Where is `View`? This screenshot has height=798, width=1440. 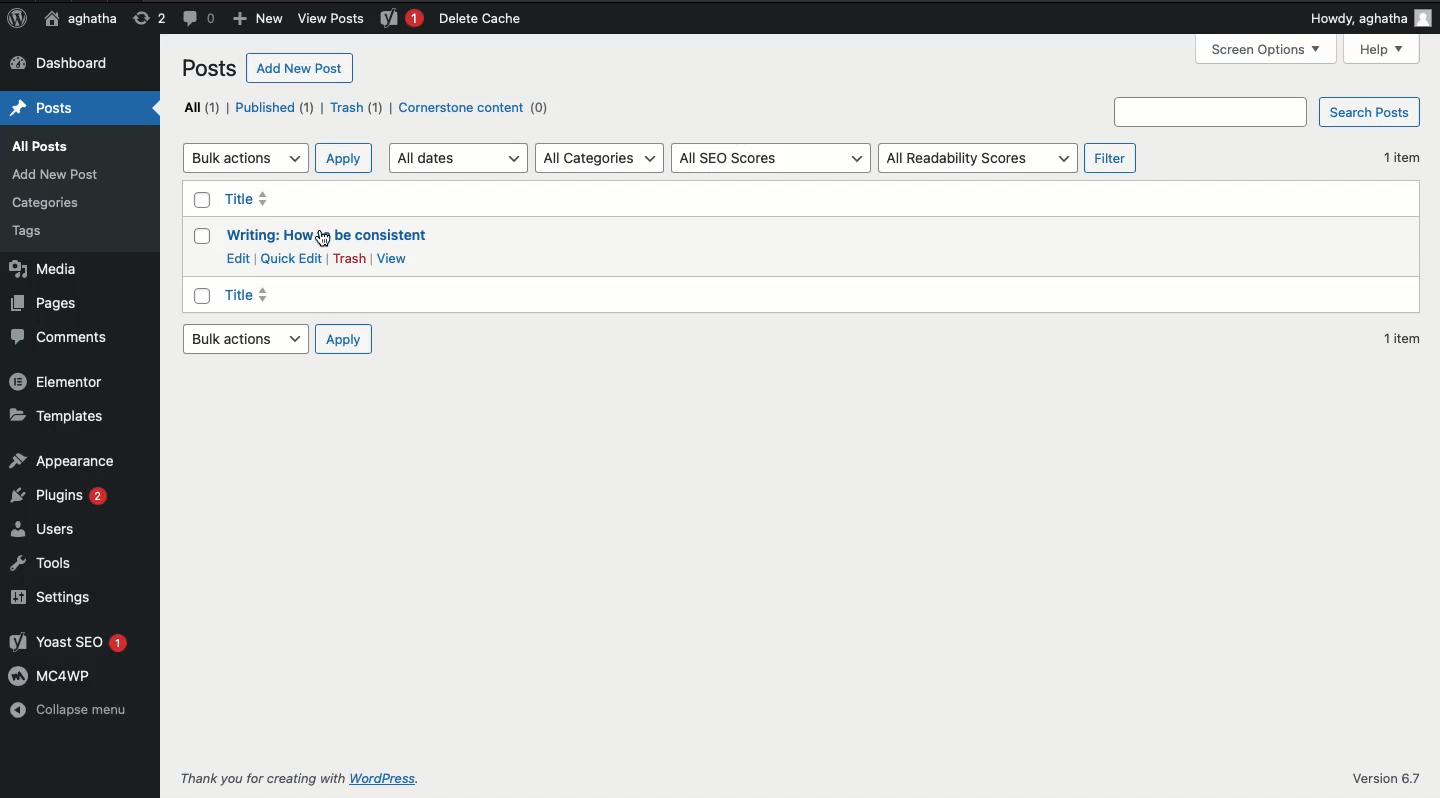
View is located at coordinates (392, 258).